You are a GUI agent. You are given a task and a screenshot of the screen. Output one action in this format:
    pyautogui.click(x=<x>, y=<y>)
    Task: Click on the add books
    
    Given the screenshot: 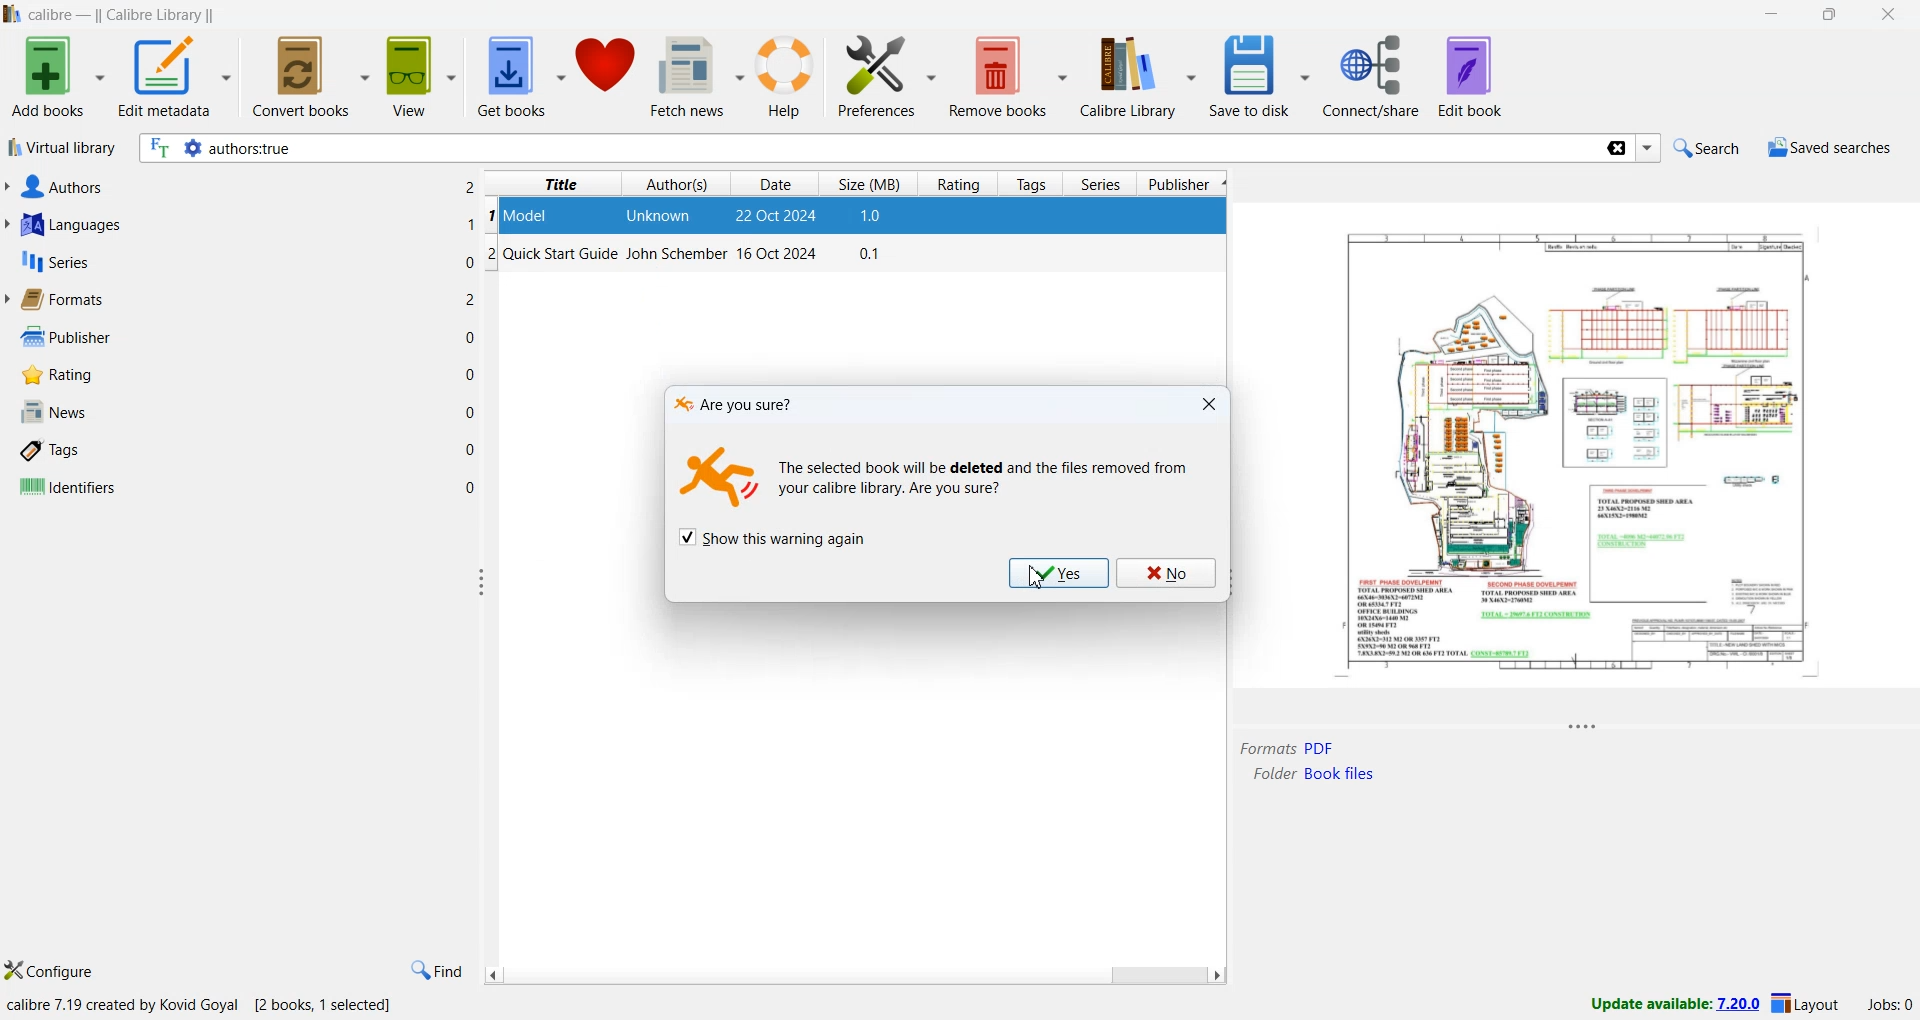 What is the action you would take?
    pyautogui.click(x=56, y=77)
    